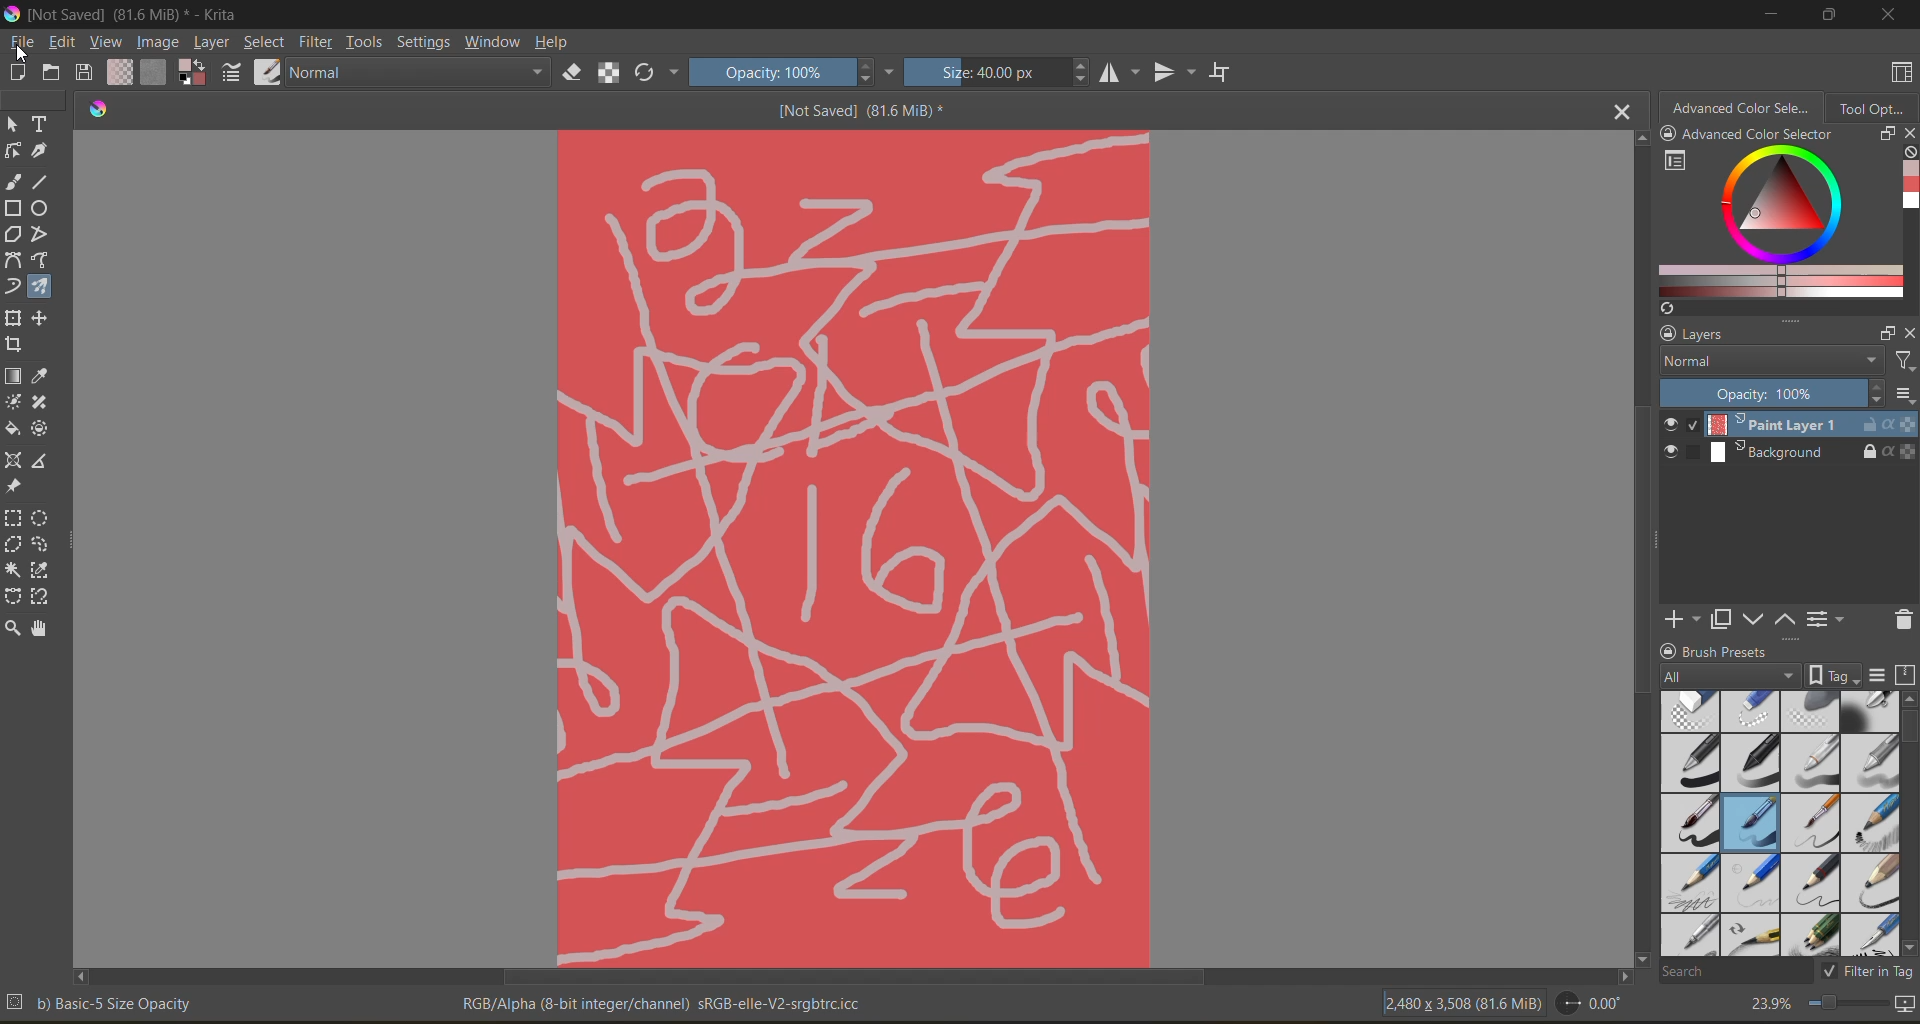  I want to click on Image, so click(855, 546).